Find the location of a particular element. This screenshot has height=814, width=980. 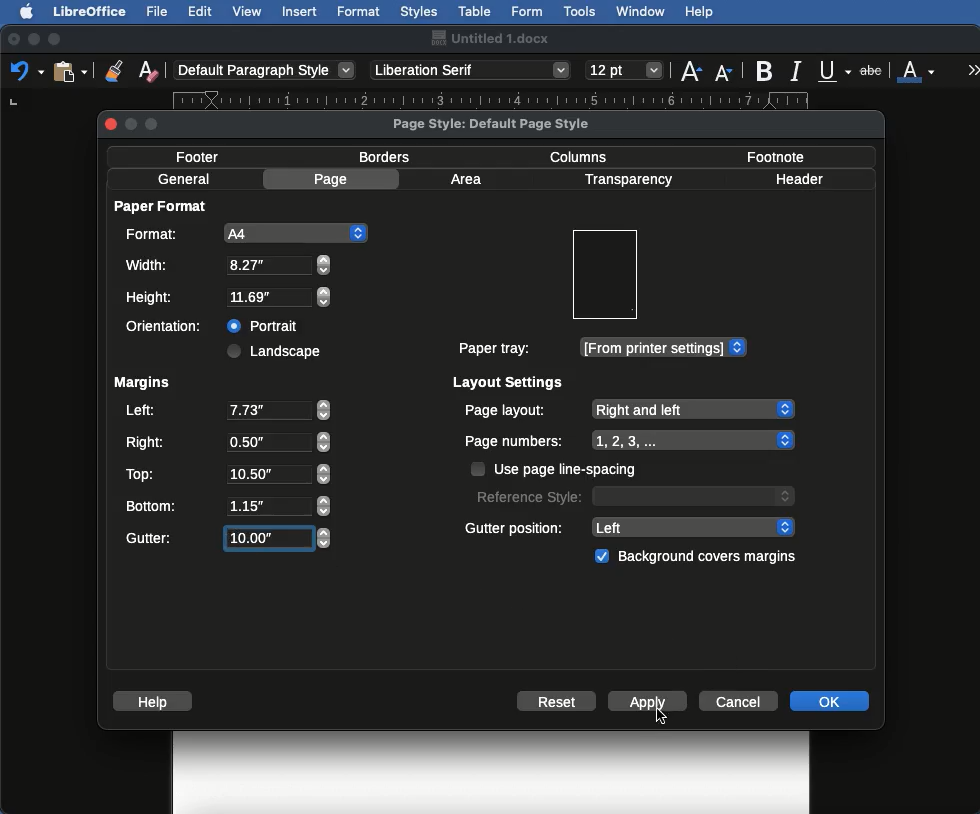

Size decrease is located at coordinates (728, 72).